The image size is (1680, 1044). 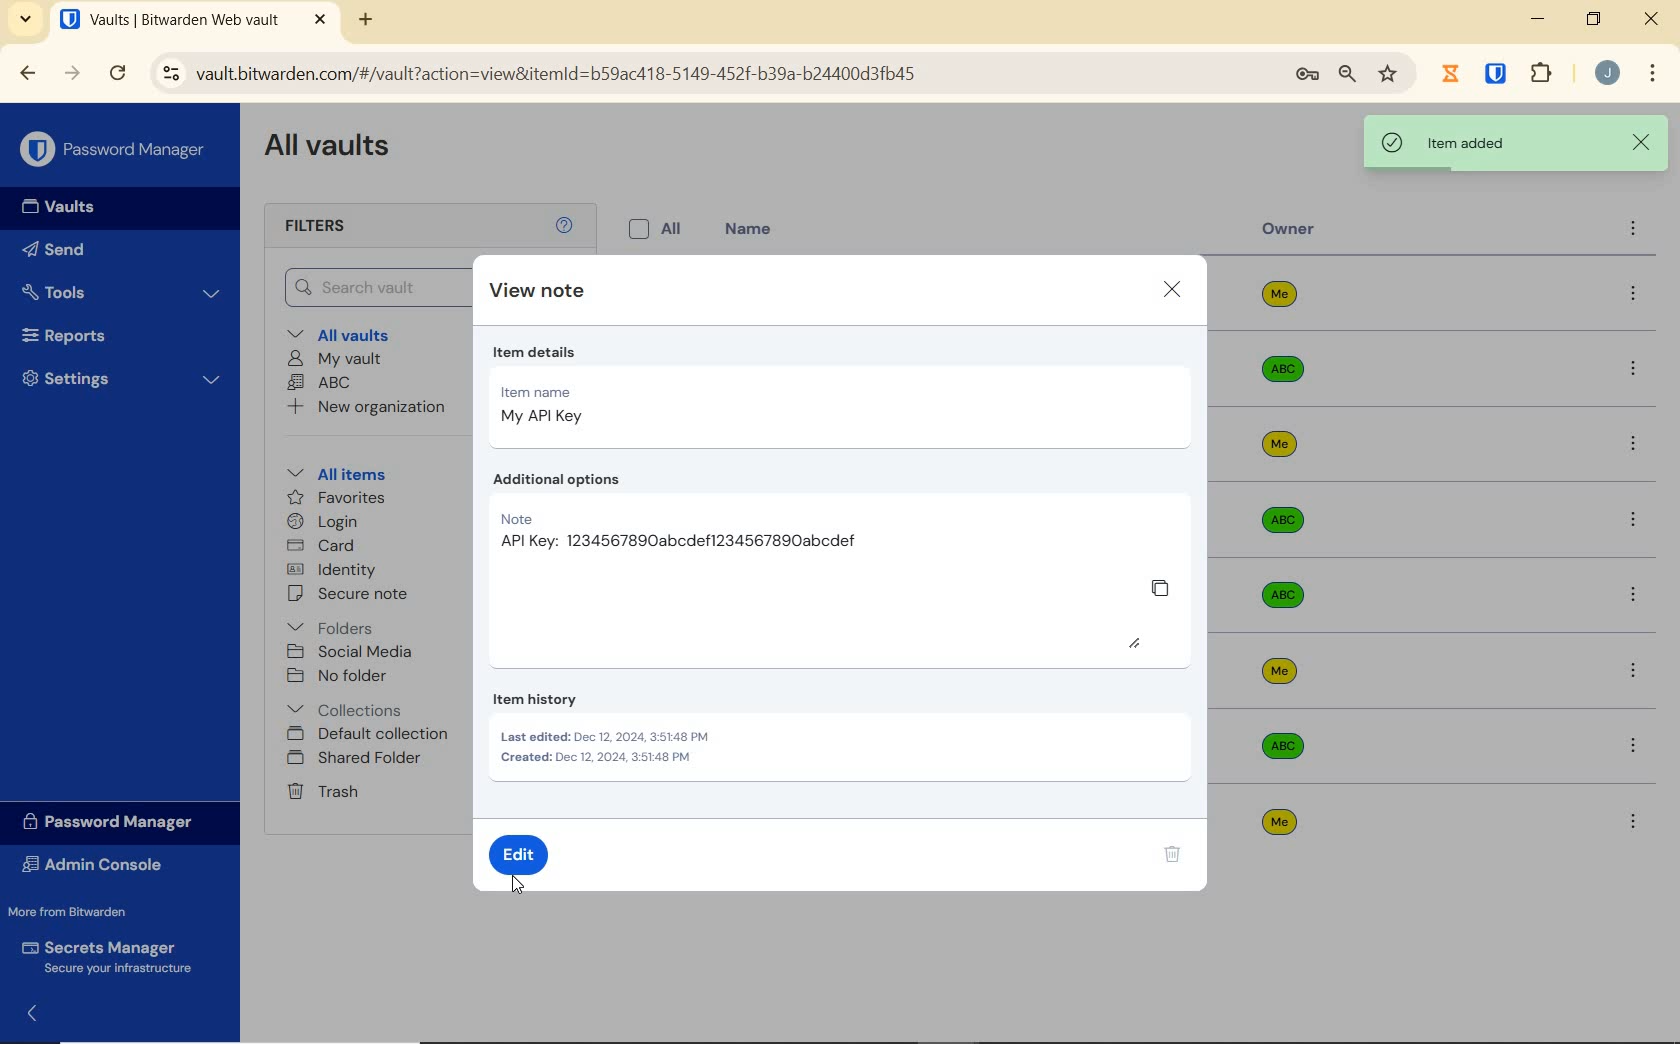 What do you see at coordinates (1453, 73) in the screenshot?
I see `Jibril Extension` at bounding box center [1453, 73].